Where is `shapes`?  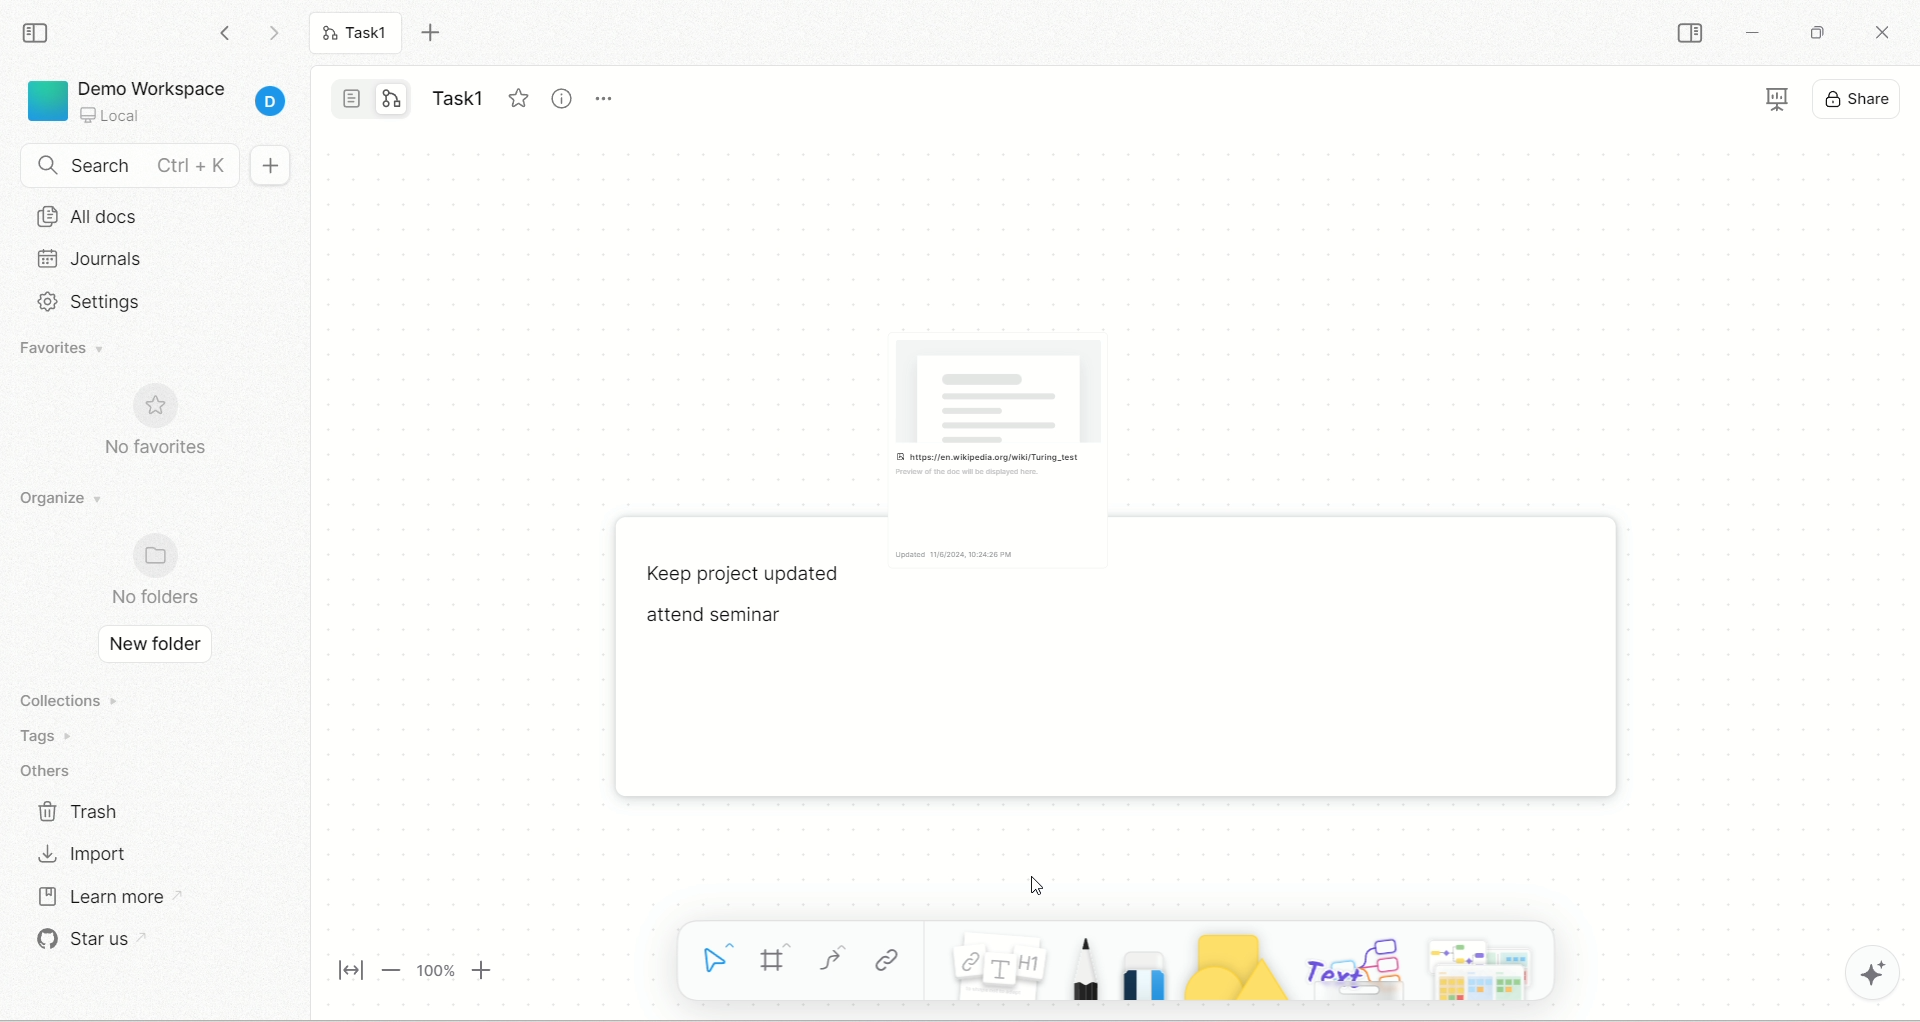
shapes is located at coordinates (1234, 967).